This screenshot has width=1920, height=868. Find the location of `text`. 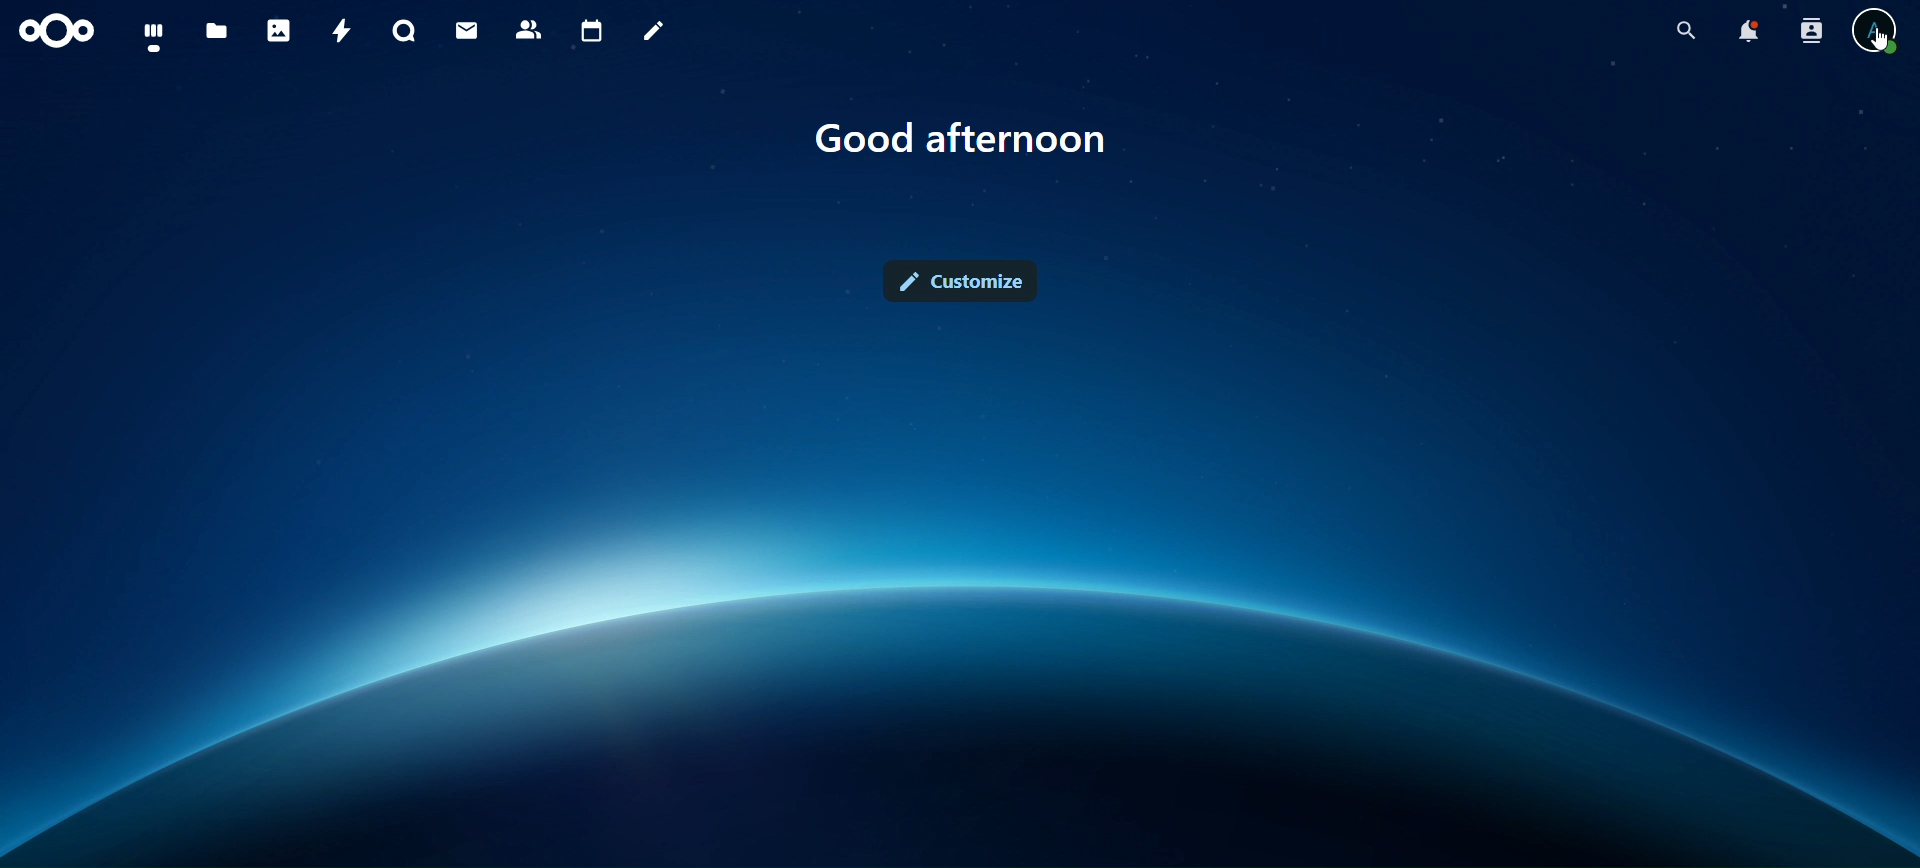

text is located at coordinates (964, 139).